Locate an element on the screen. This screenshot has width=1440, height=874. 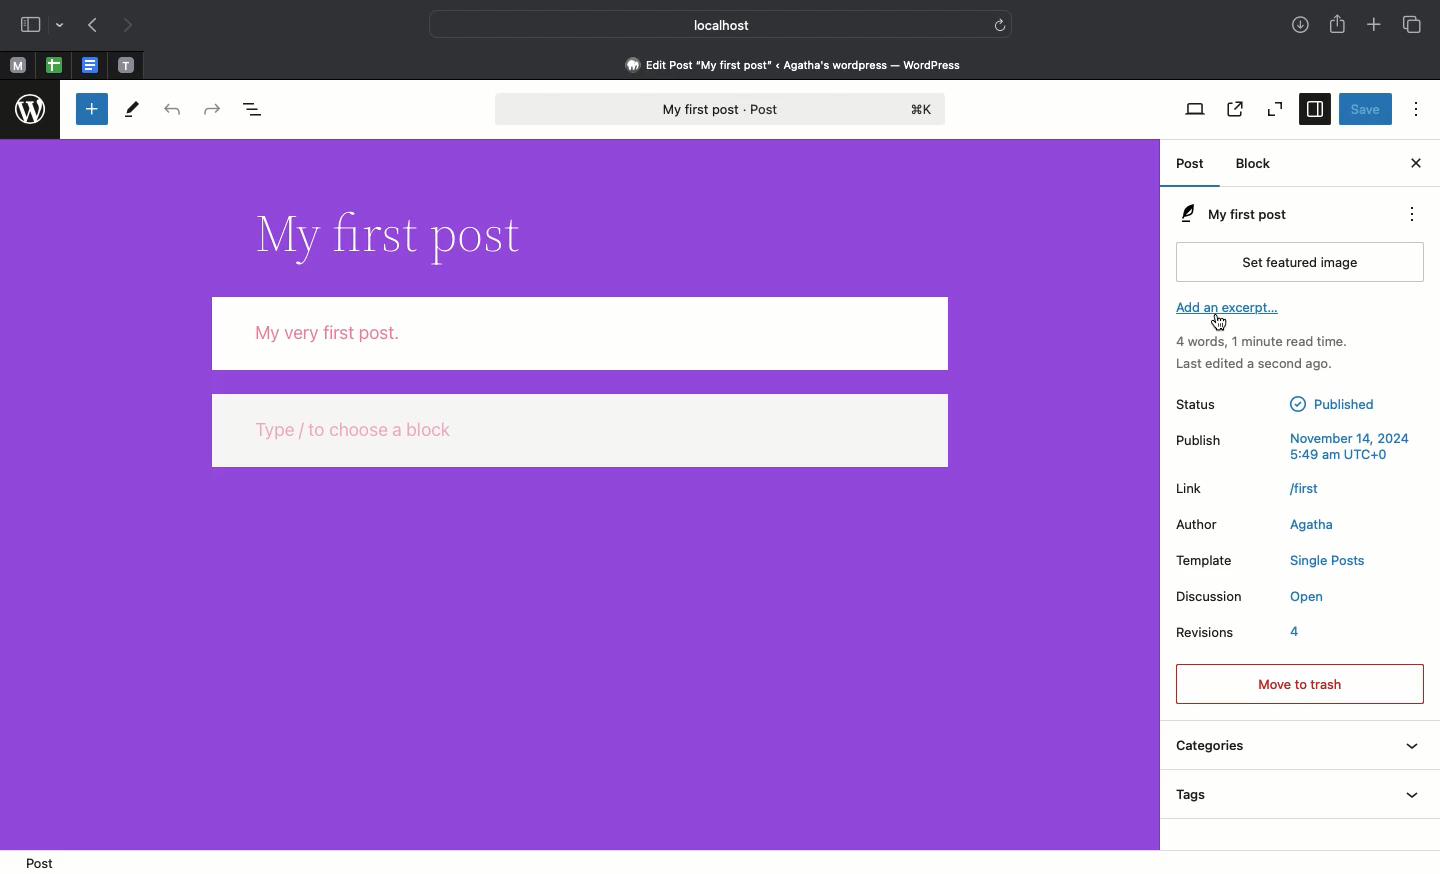
Status is located at coordinates (1279, 403).